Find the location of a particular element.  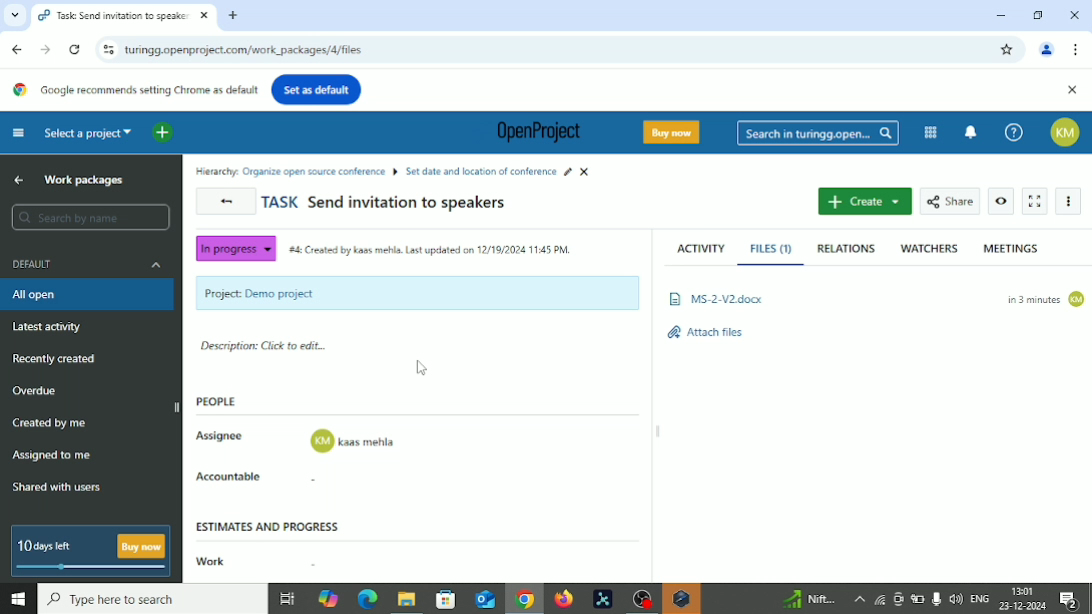

To notification center is located at coordinates (971, 130).